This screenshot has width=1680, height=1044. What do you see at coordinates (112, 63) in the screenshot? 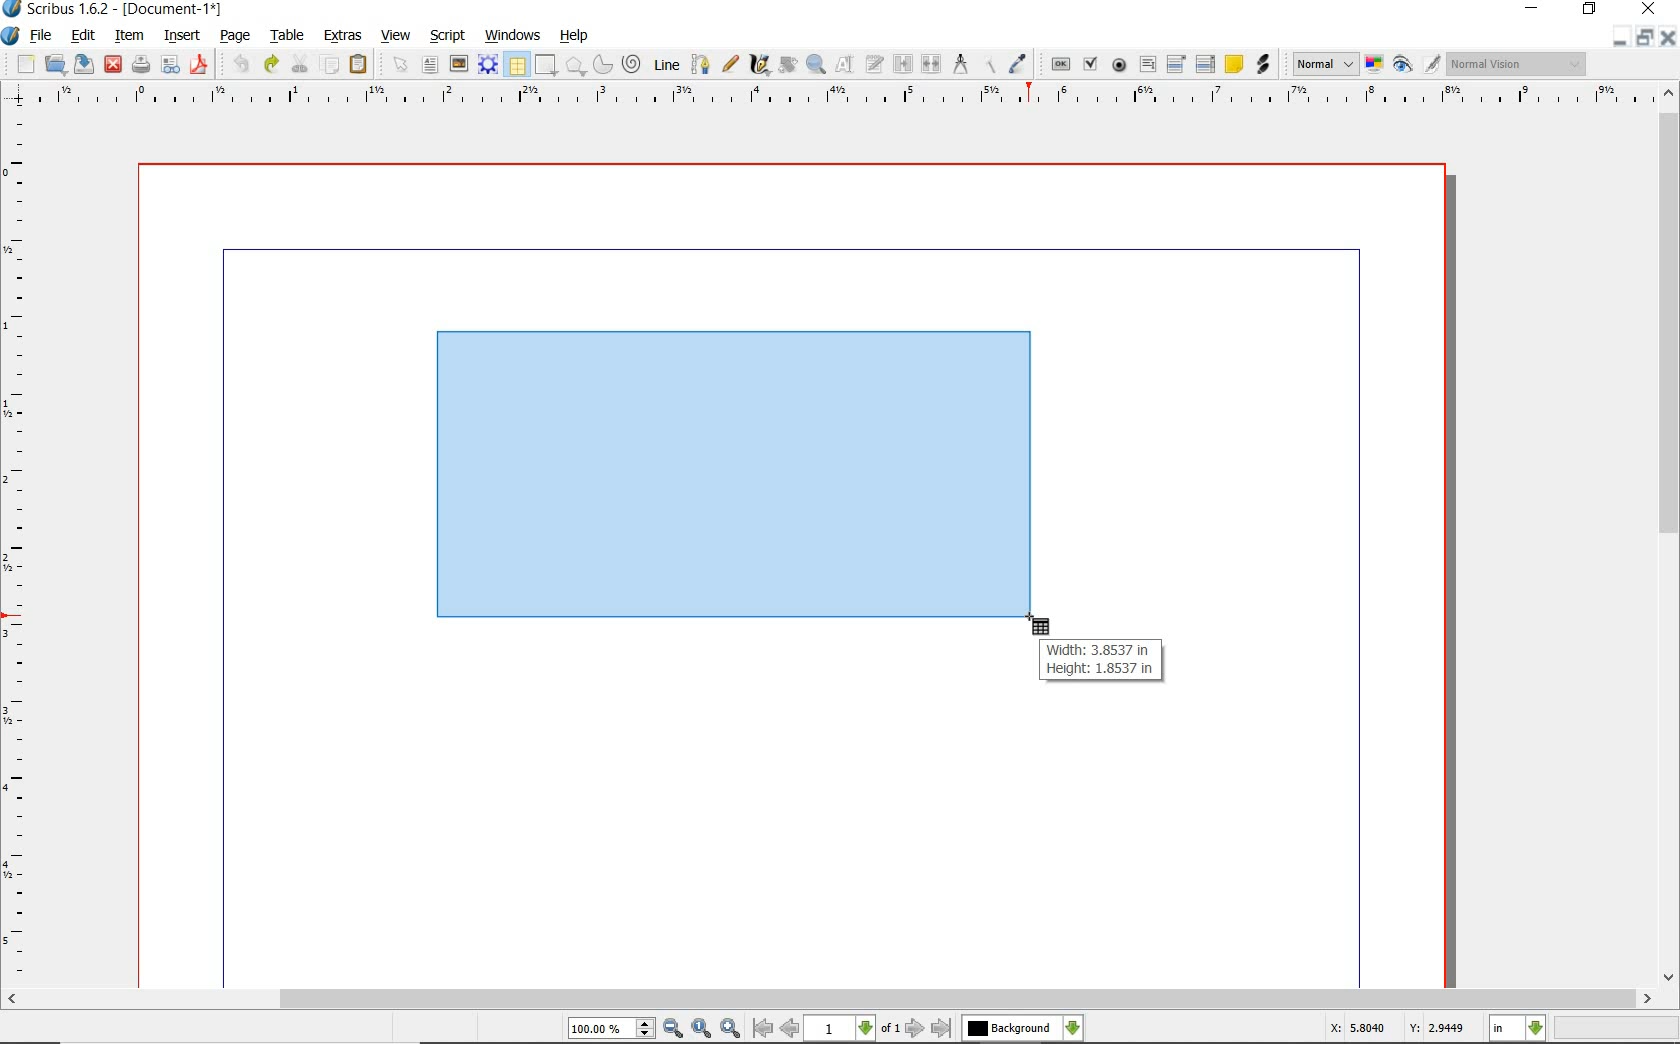
I see `close` at bounding box center [112, 63].